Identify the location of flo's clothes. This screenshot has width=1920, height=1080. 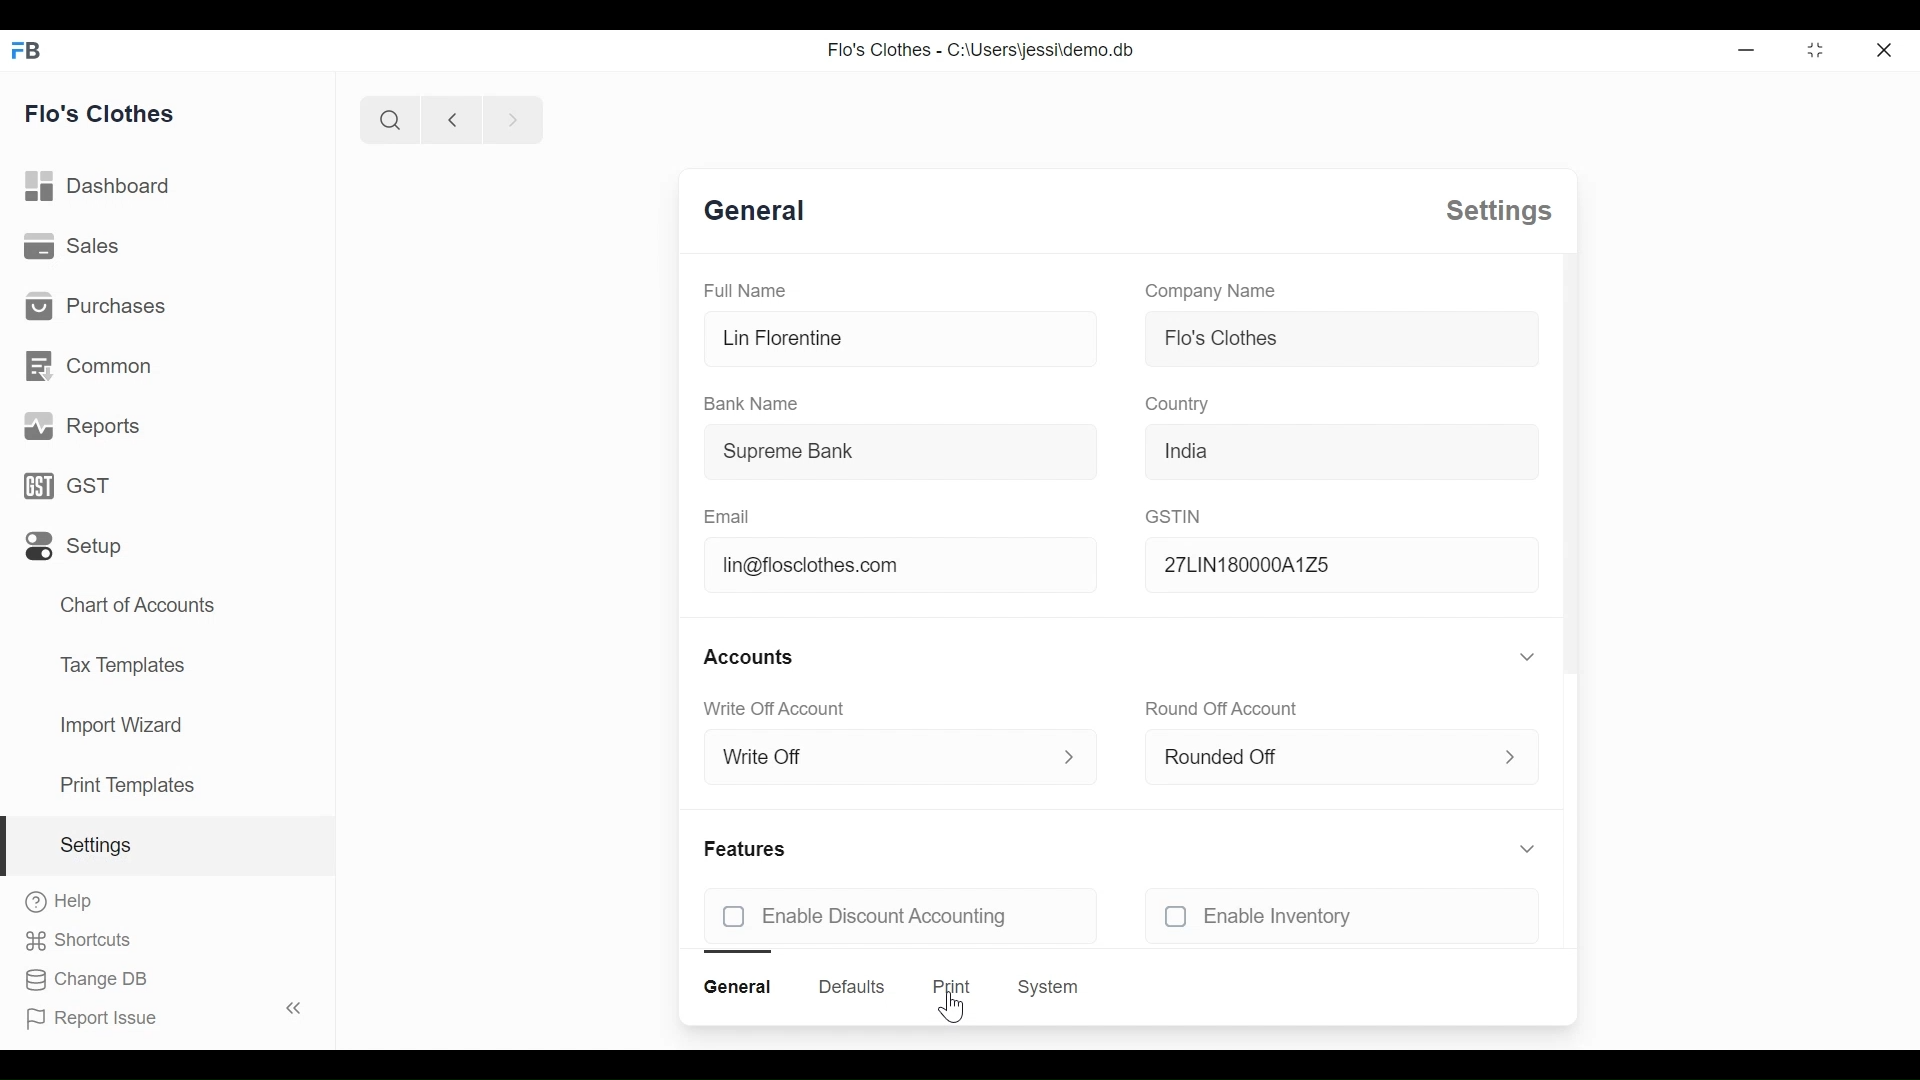
(1343, 338).